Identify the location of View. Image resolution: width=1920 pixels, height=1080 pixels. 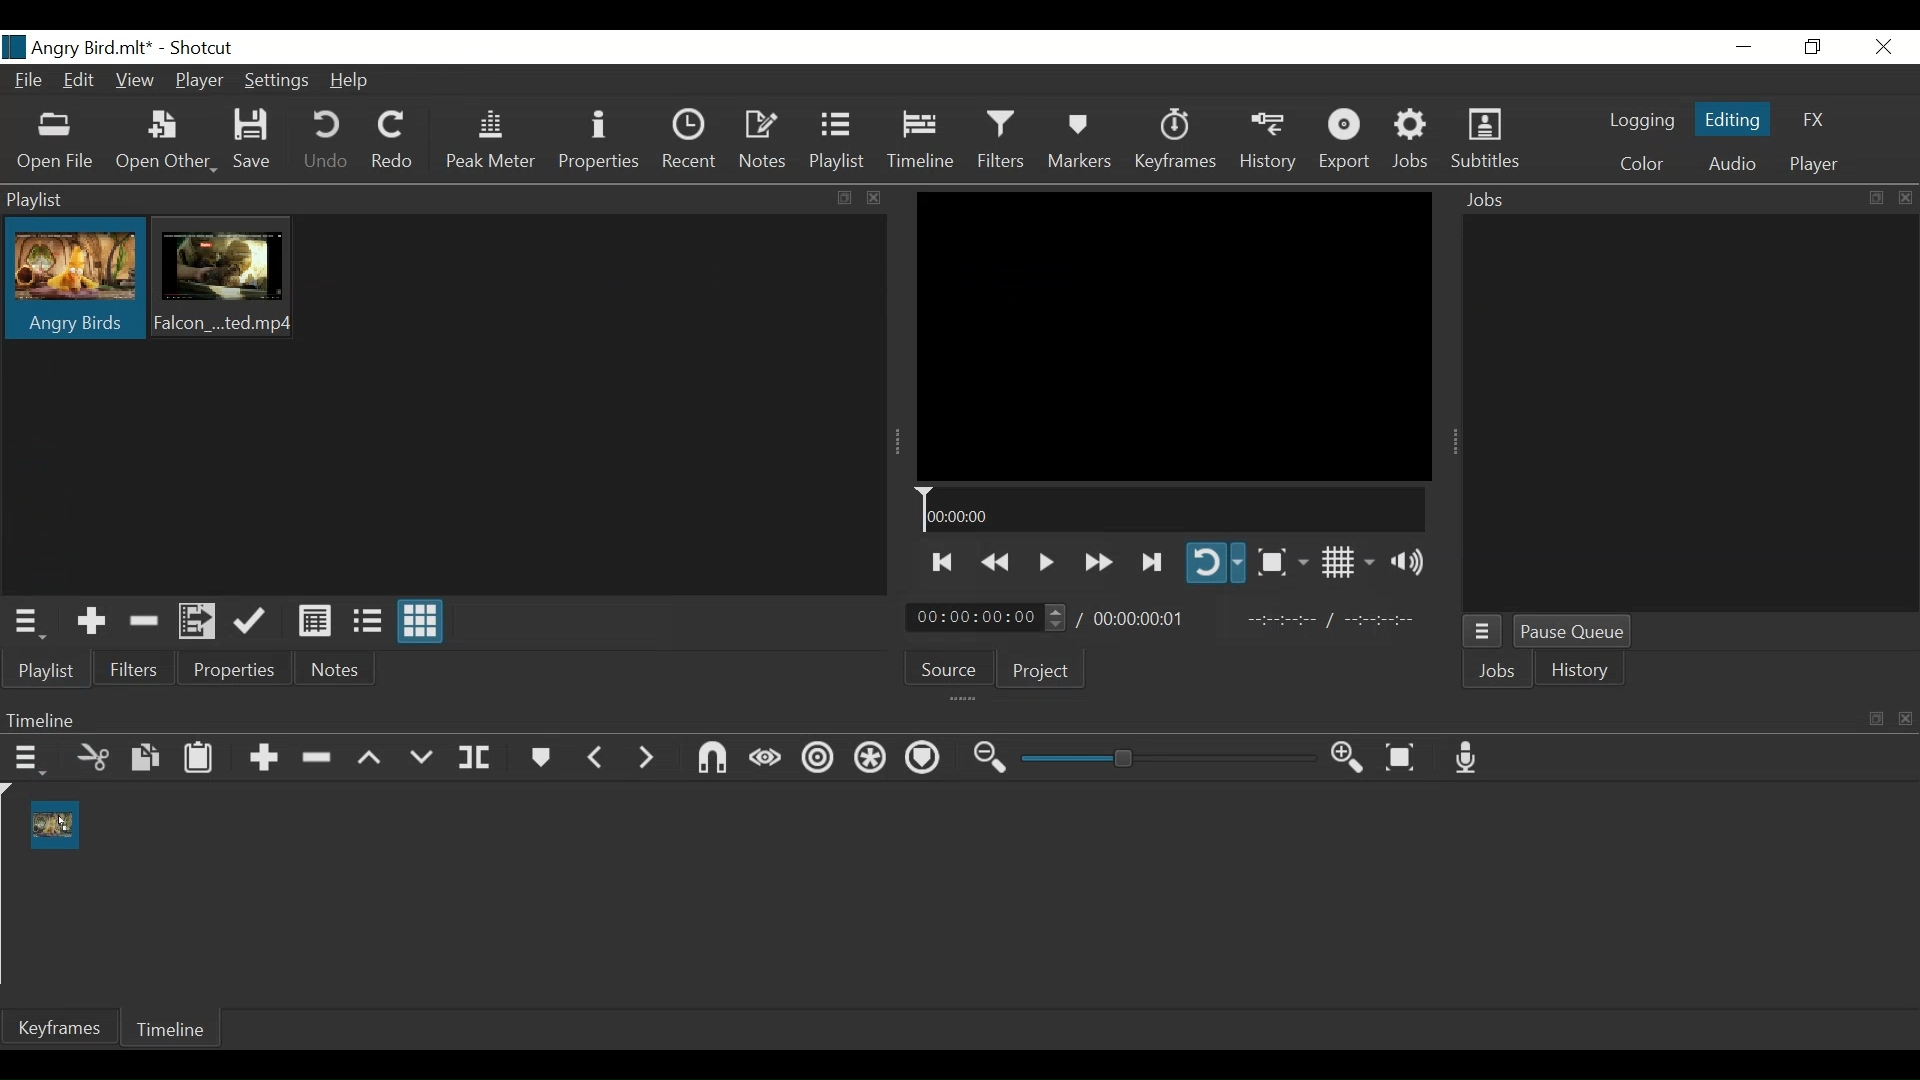
(135, 81).